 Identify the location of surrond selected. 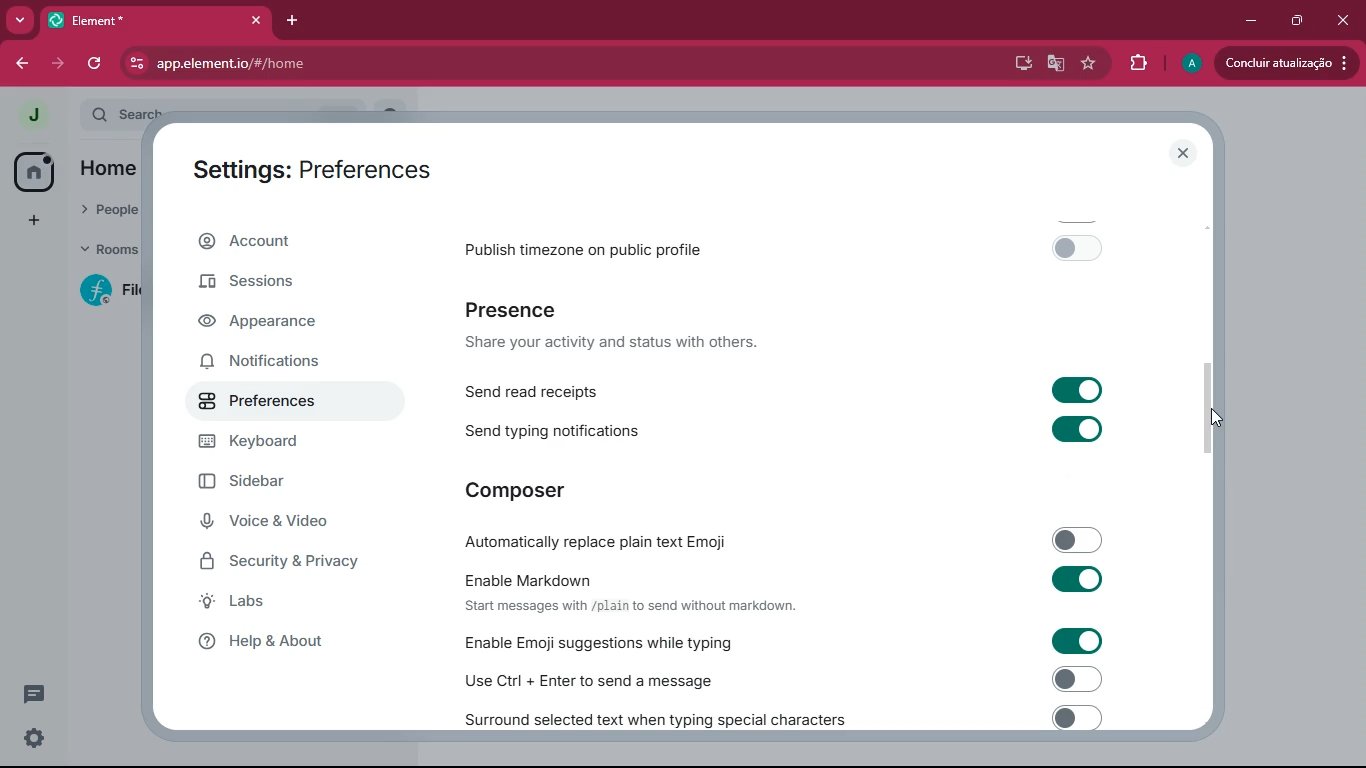
(779, 717).